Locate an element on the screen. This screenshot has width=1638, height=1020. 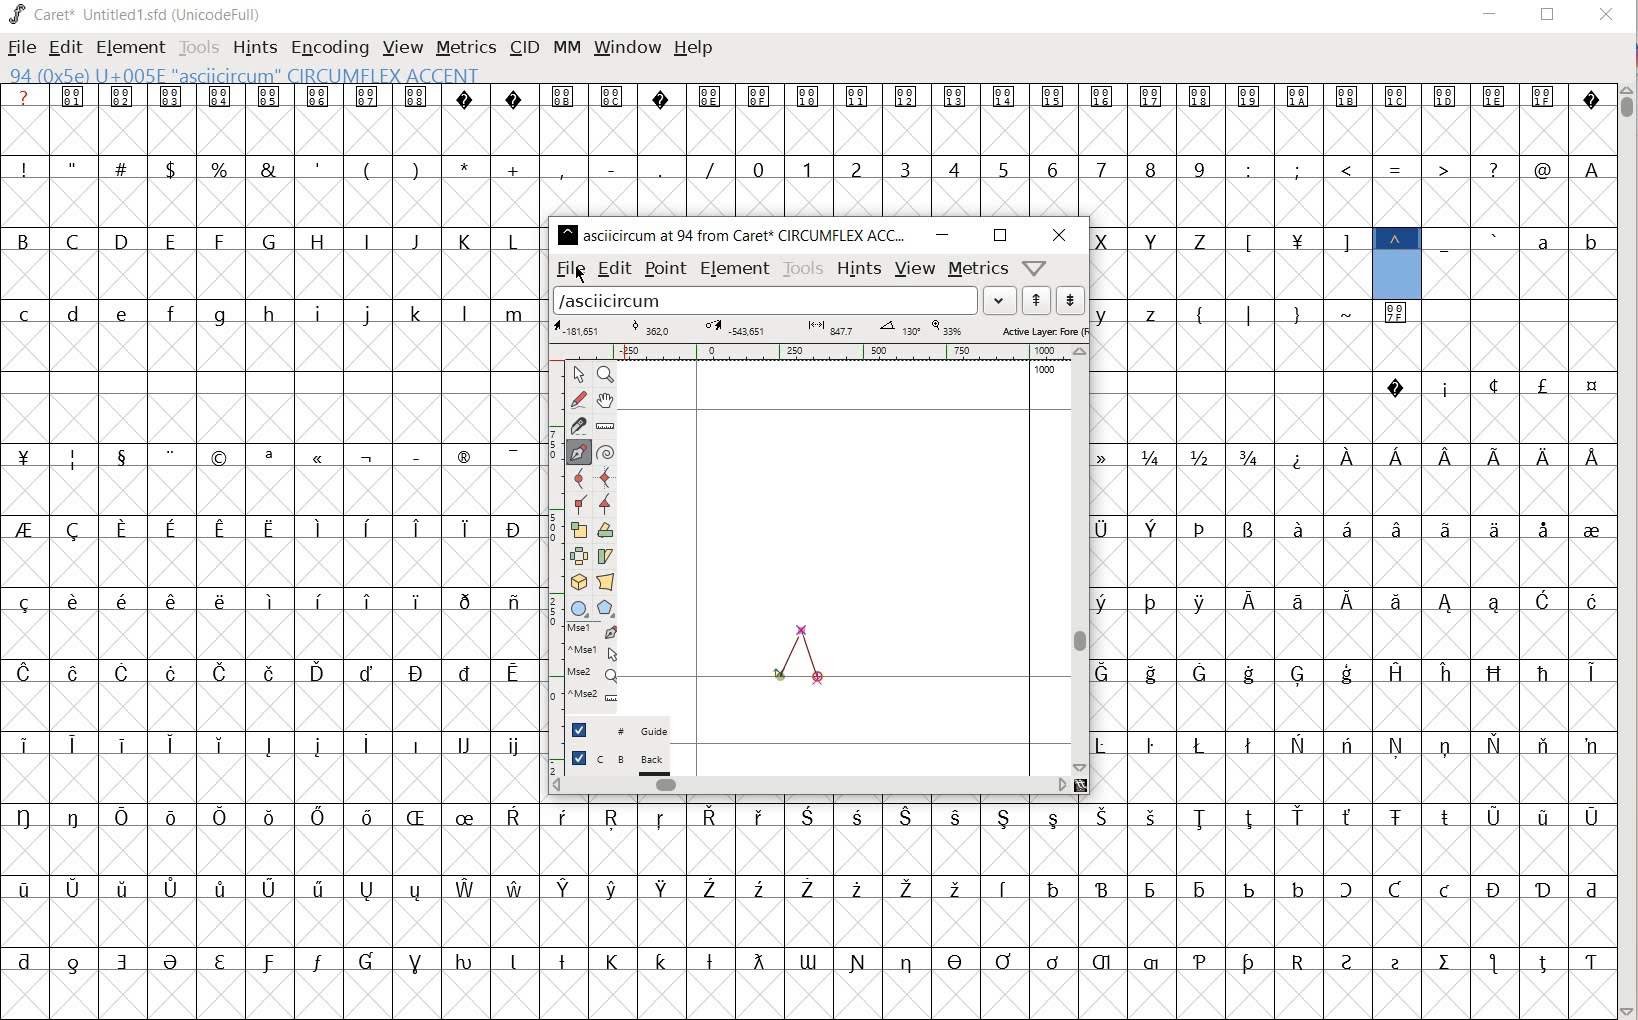
glyph characters is located at coordinates (1353, 550).